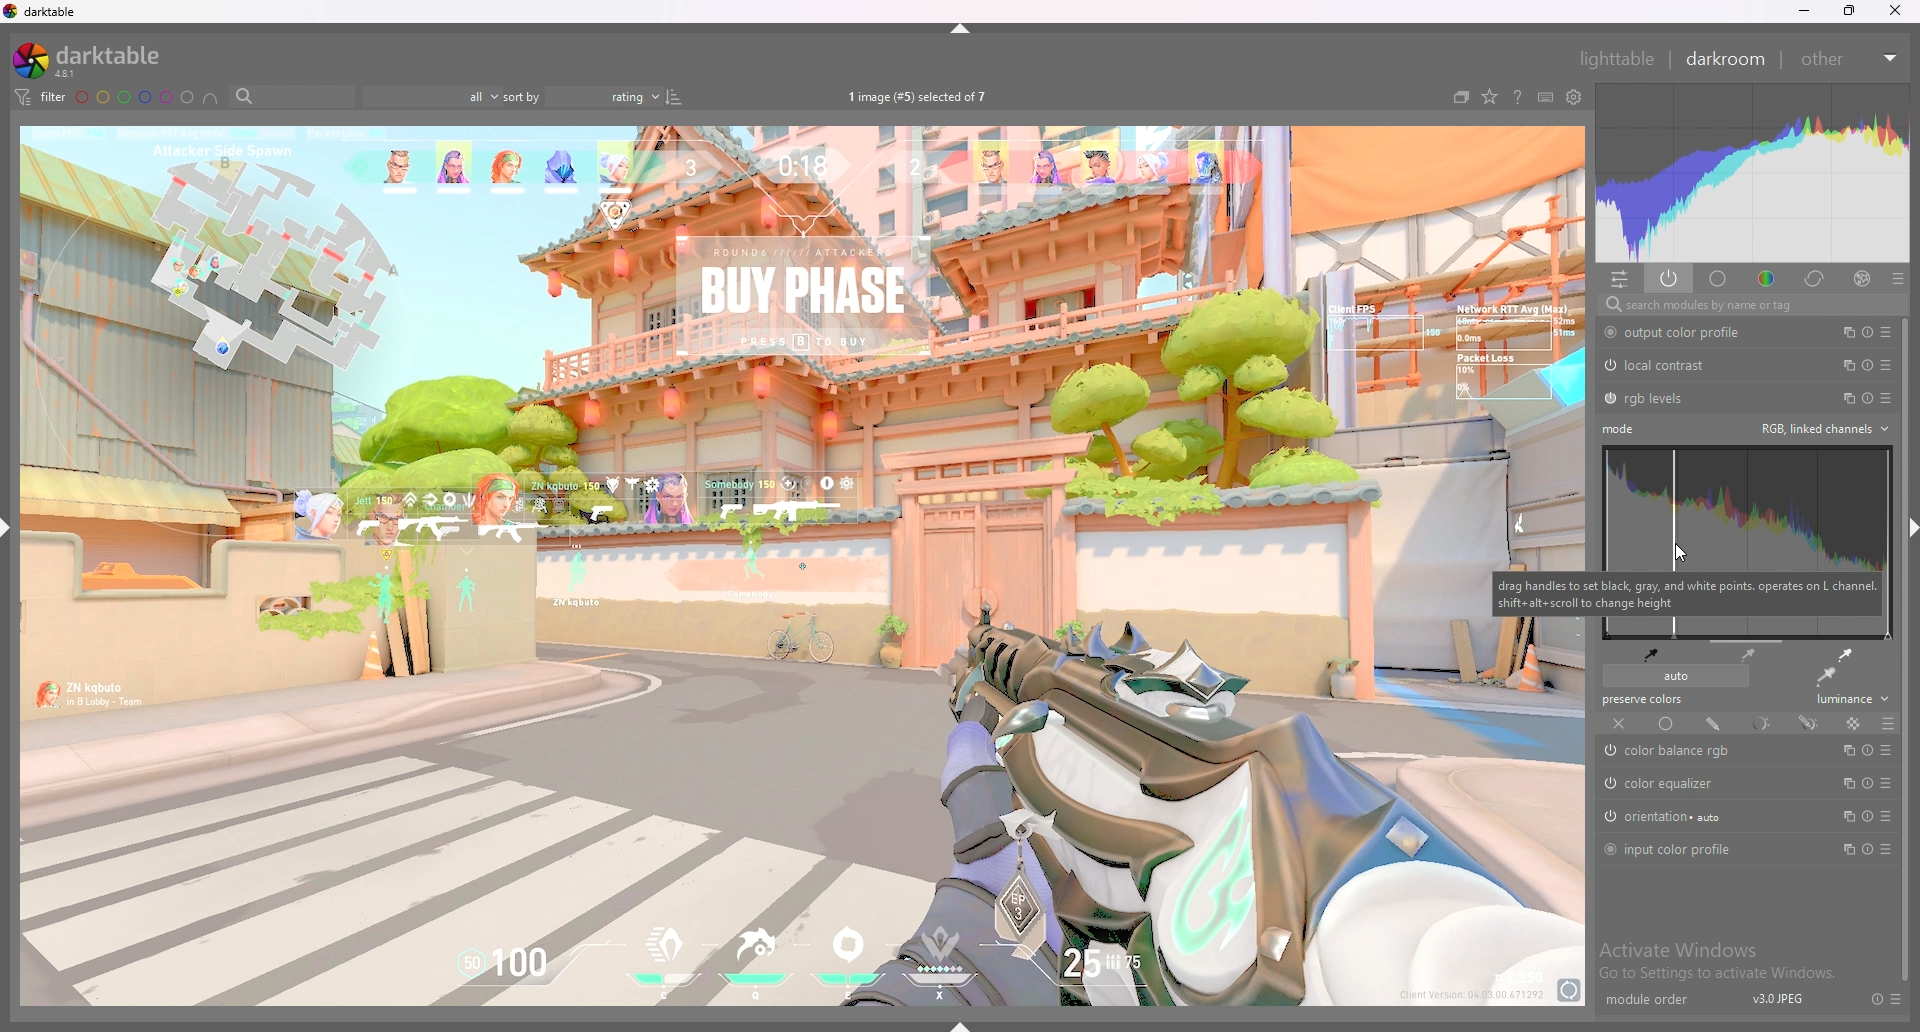 This screenshot has width=1920, height=1032. Describe the element at coordinates (1886, 751) in the screenshot. I see `presets` at that location.